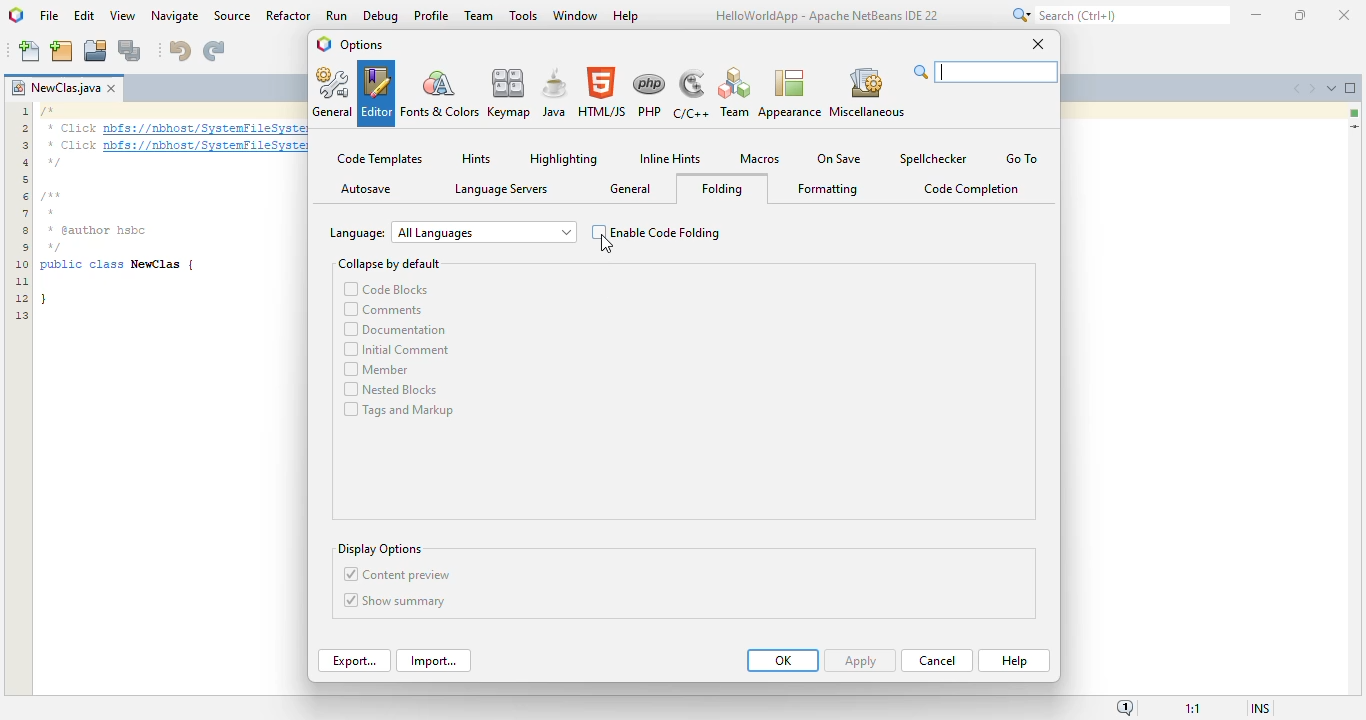  What do you see at coordinates (627, 15) in the screenshot?
I see `help` at bounding box center [627, 15].